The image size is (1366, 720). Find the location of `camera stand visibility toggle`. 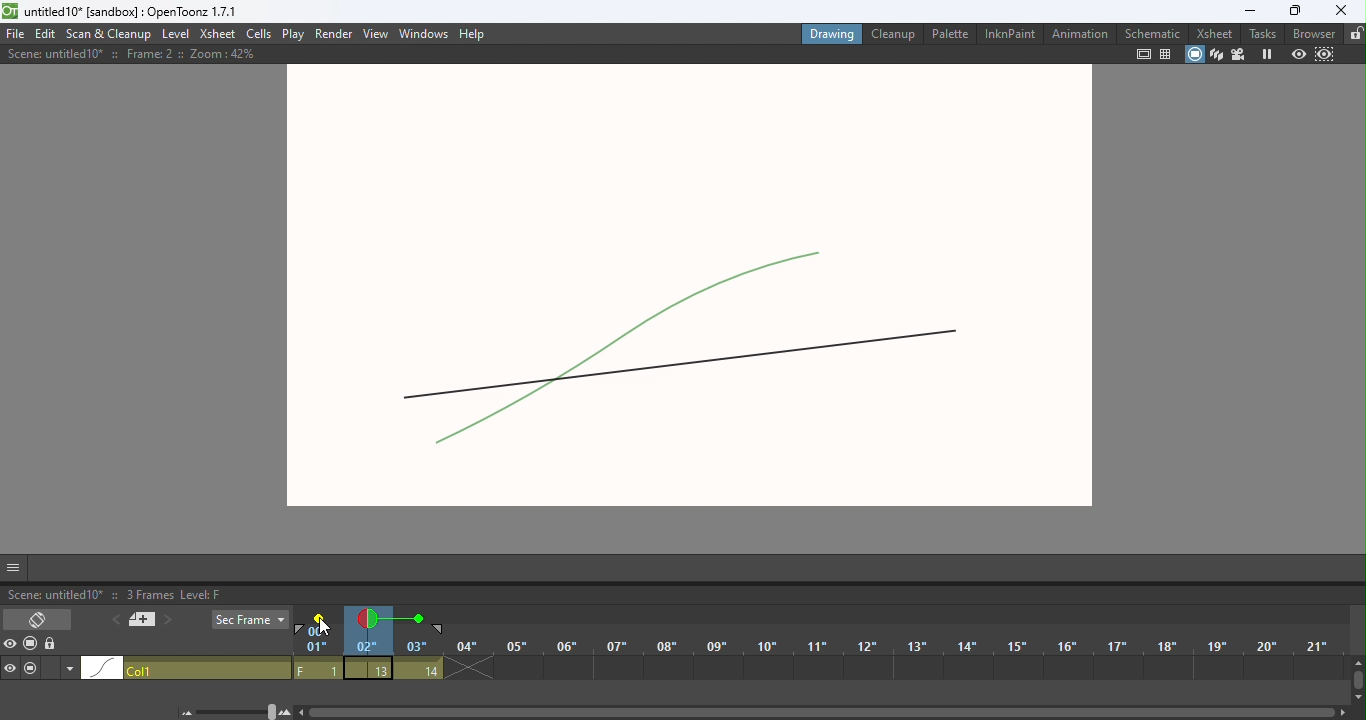

camera stand visibility toggle is located at coordinates (32, 669).